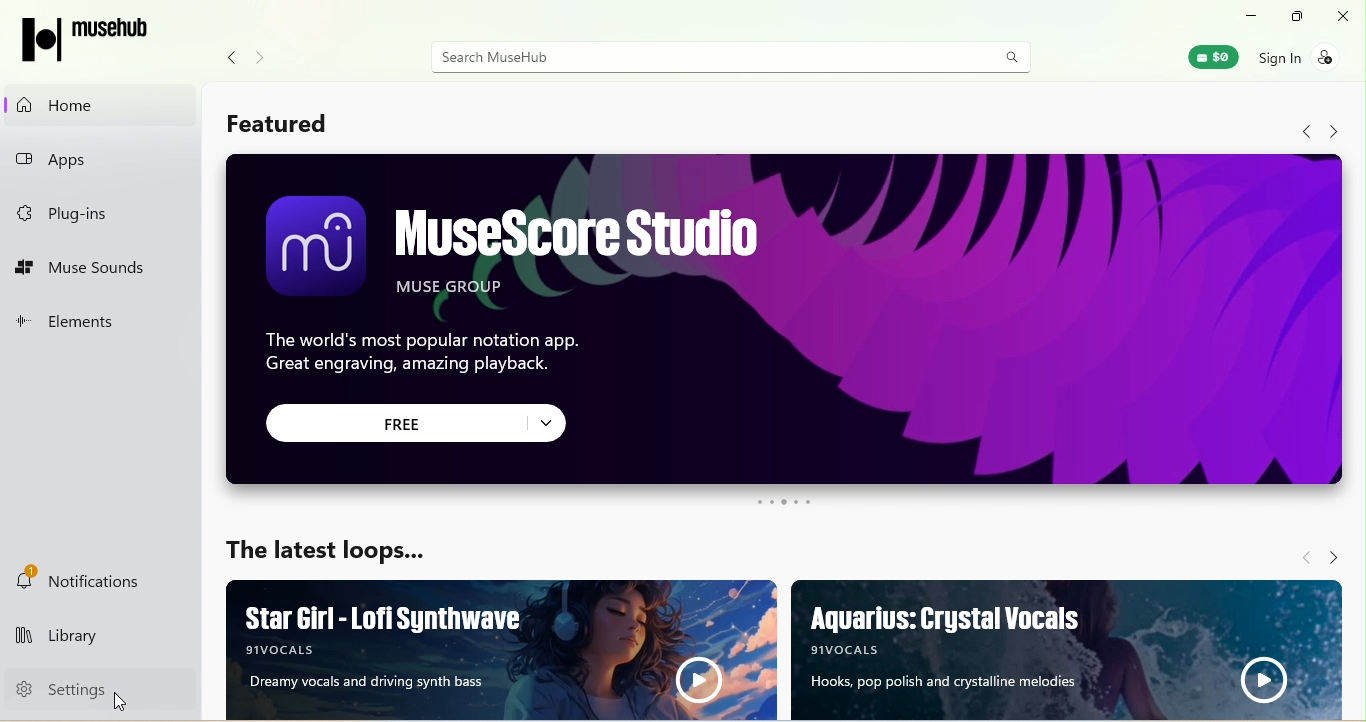 This screenshot has height=722, width=1366. I want to click on 91VOCALS, so click(273, 650).